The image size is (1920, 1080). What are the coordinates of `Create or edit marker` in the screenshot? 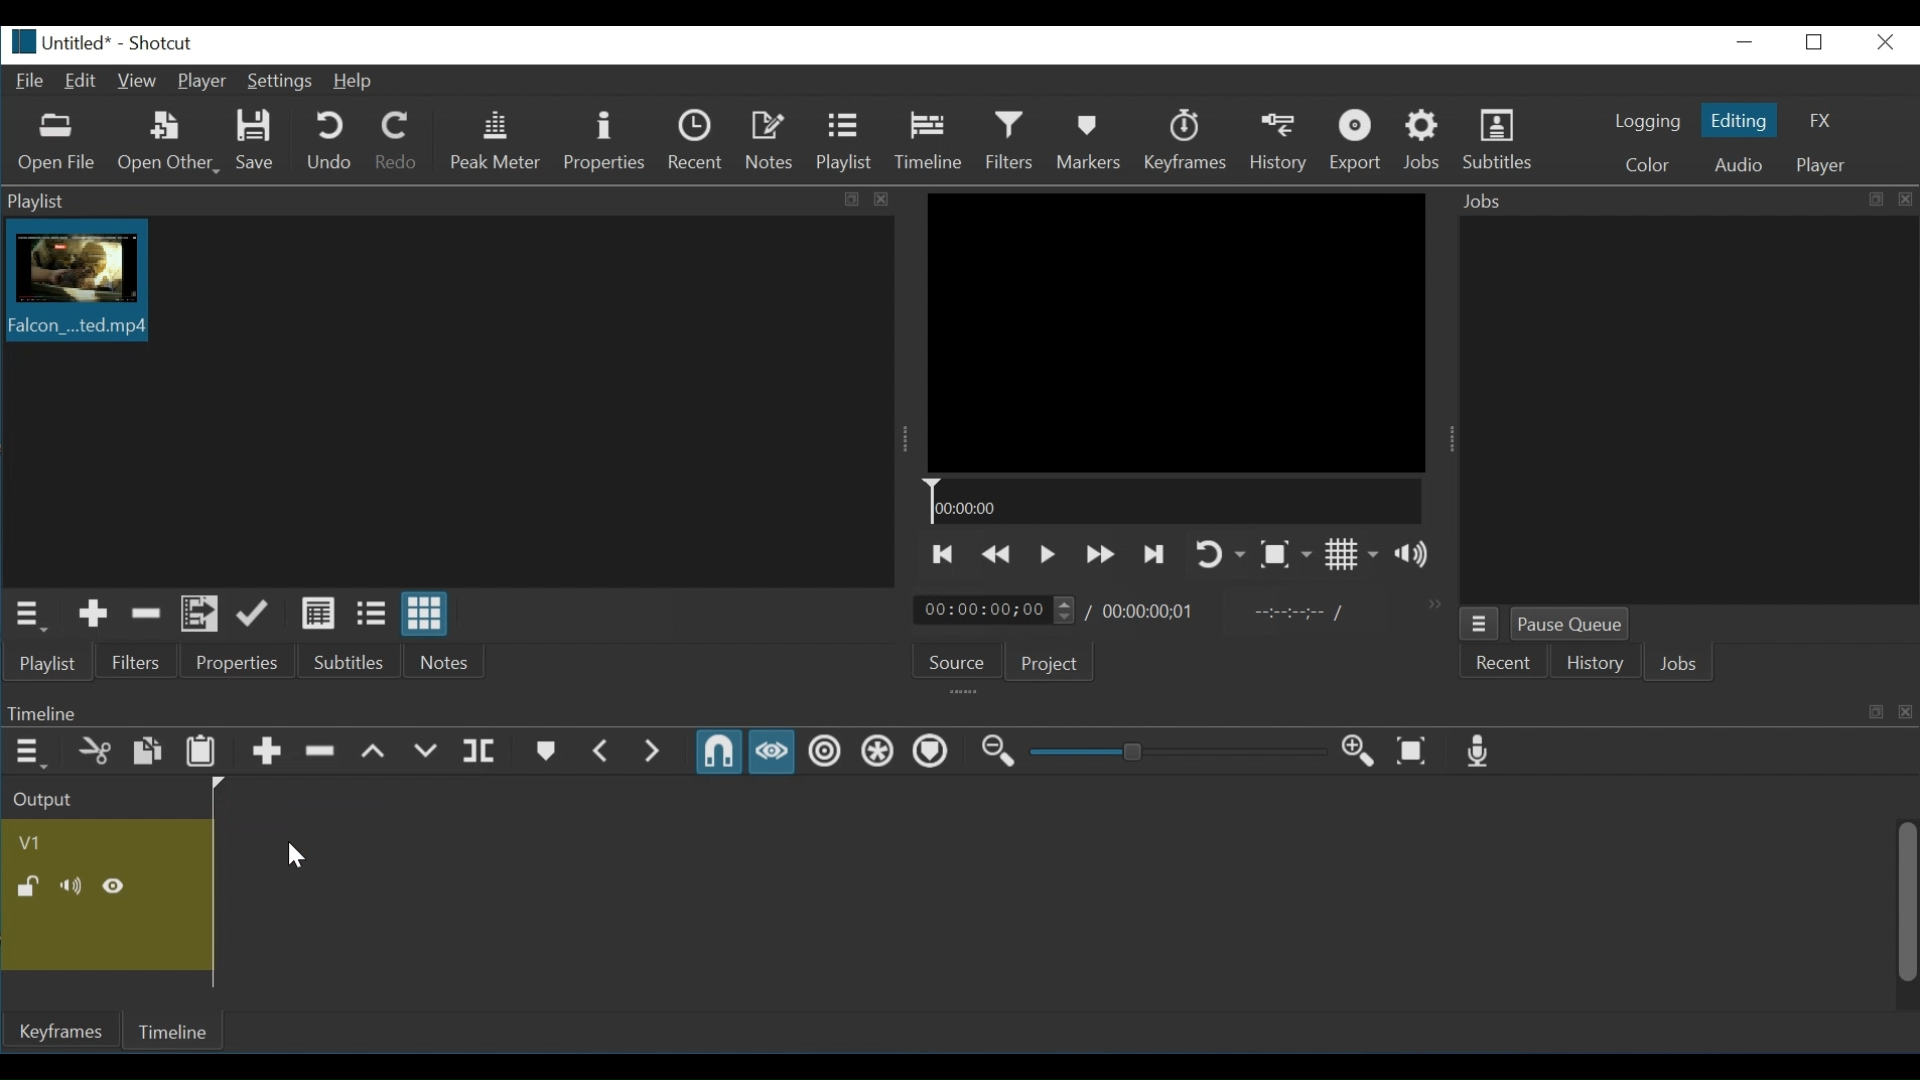 It's located at (544, 751).